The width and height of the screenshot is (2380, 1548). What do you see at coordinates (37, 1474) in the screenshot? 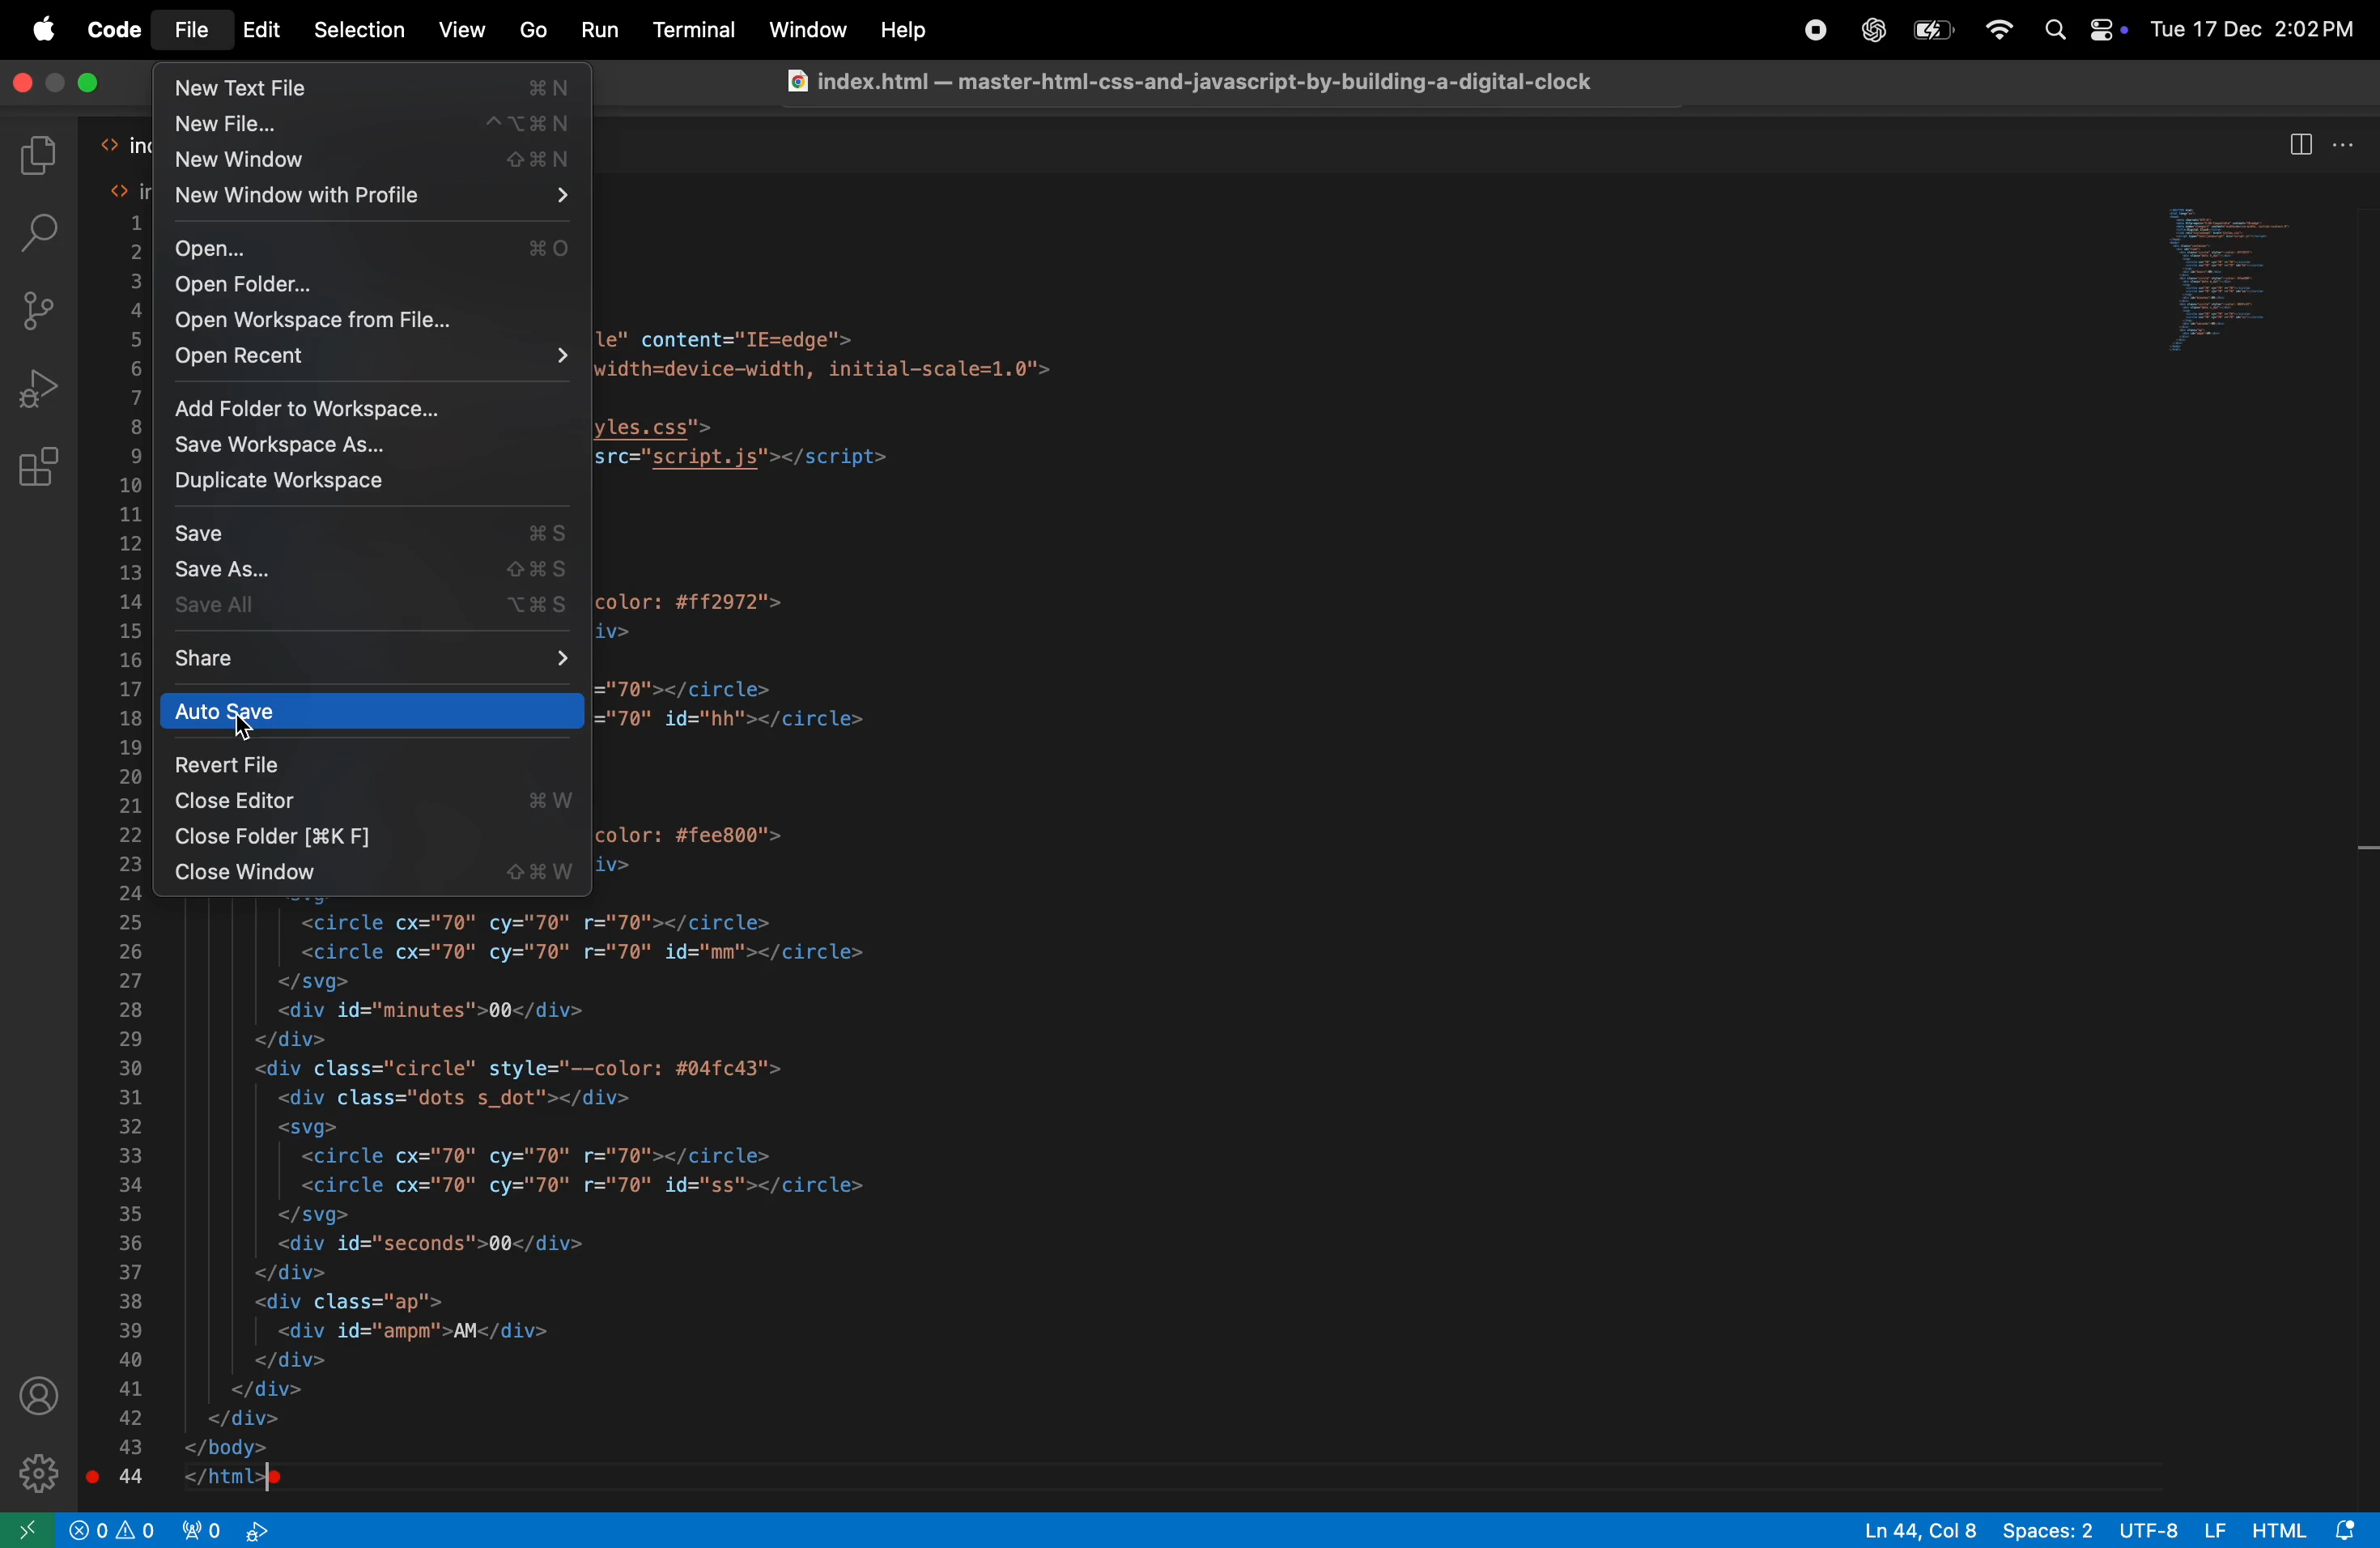
I see `settings` at bounding box center [37, 1474].